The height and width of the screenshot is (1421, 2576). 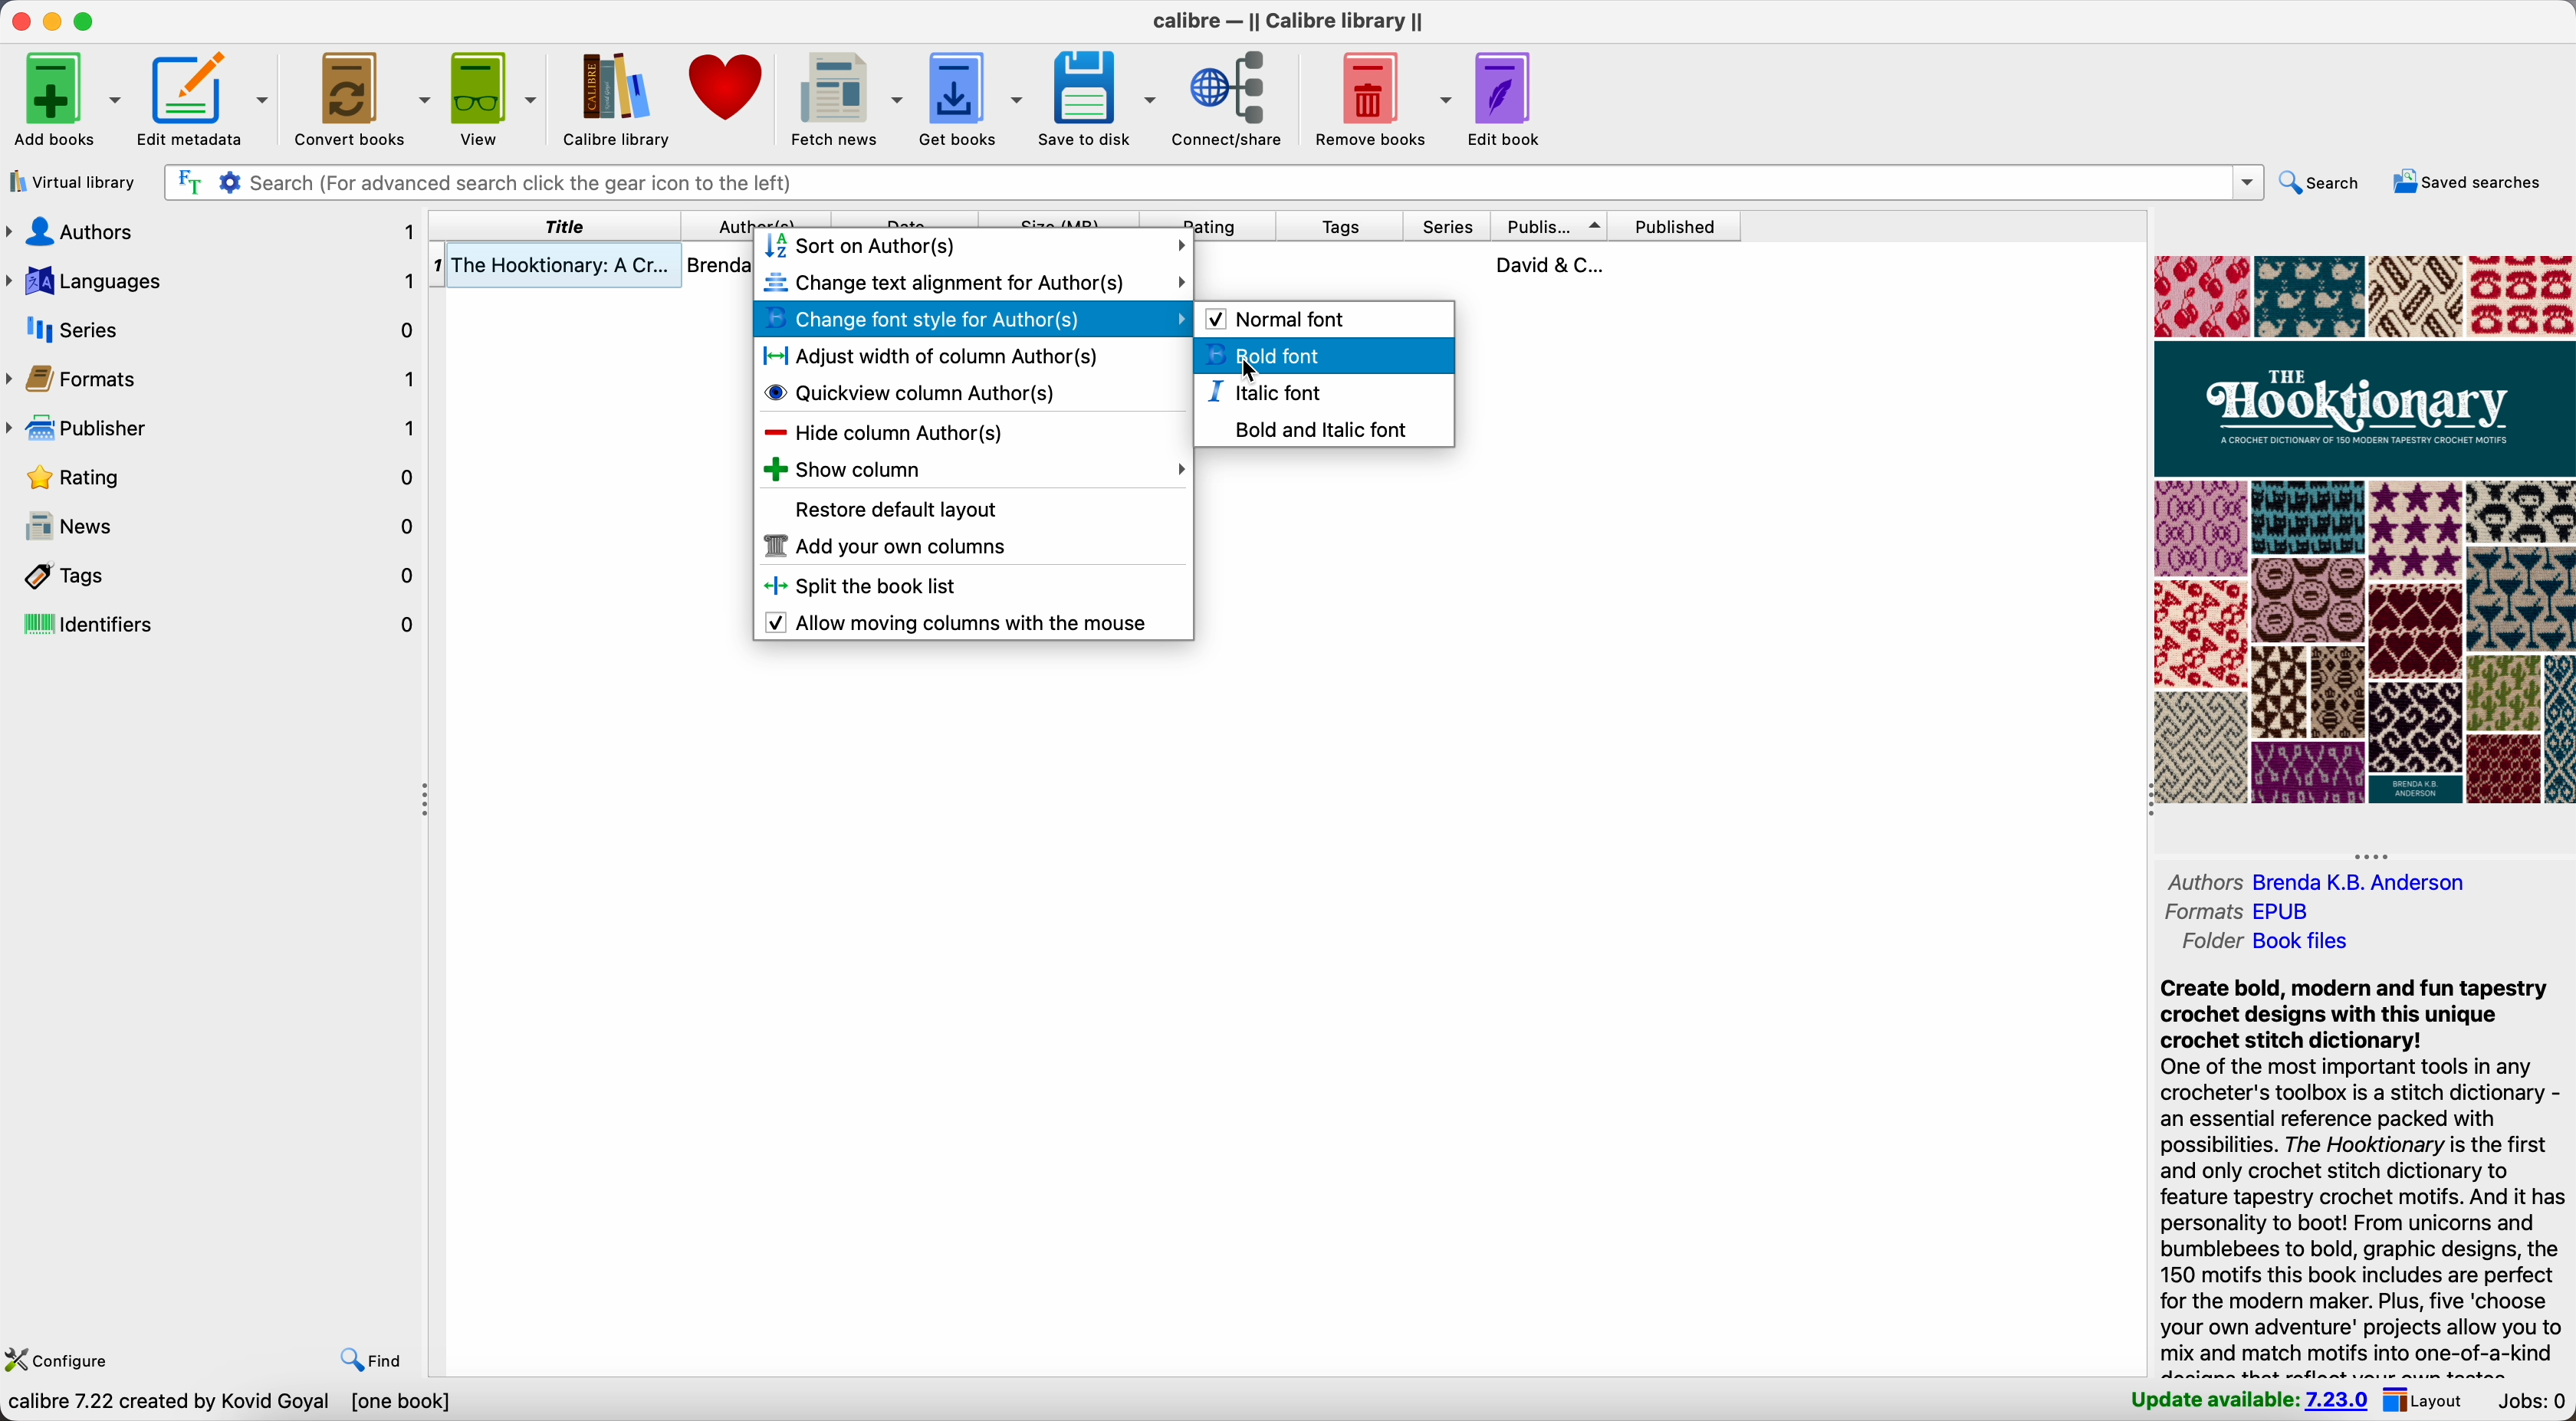 I want to click on get books, so click(x=971, y=98).